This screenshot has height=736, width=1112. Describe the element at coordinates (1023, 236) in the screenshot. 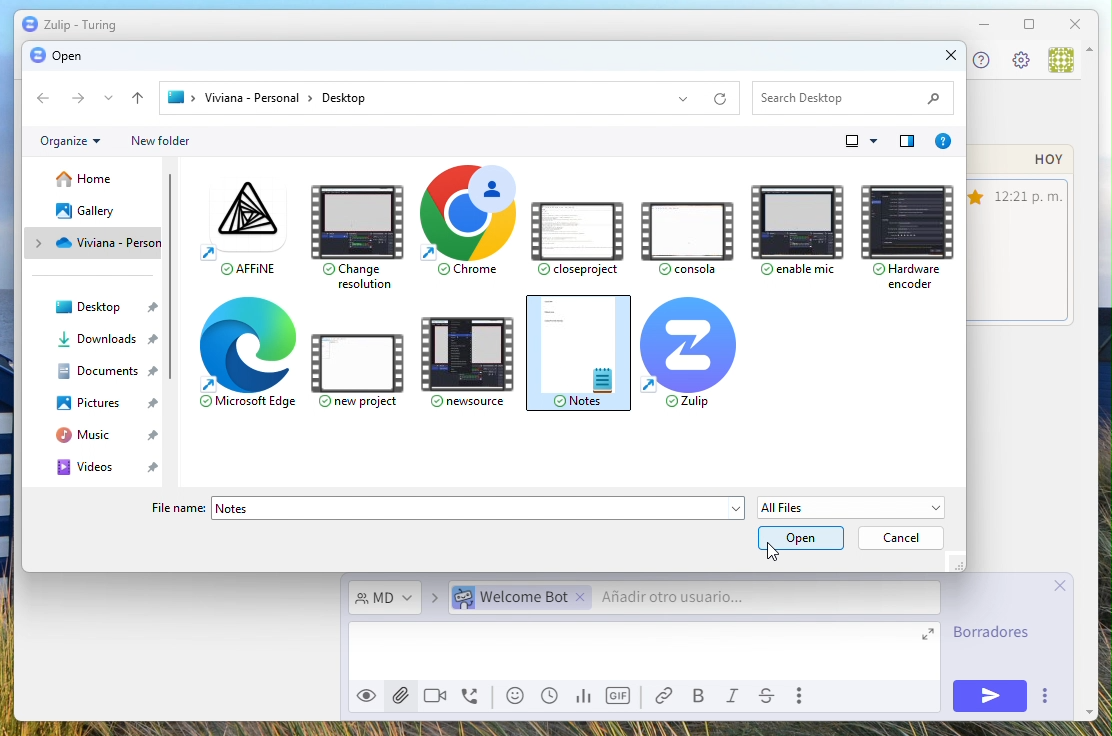

I see `new messages` at that location.